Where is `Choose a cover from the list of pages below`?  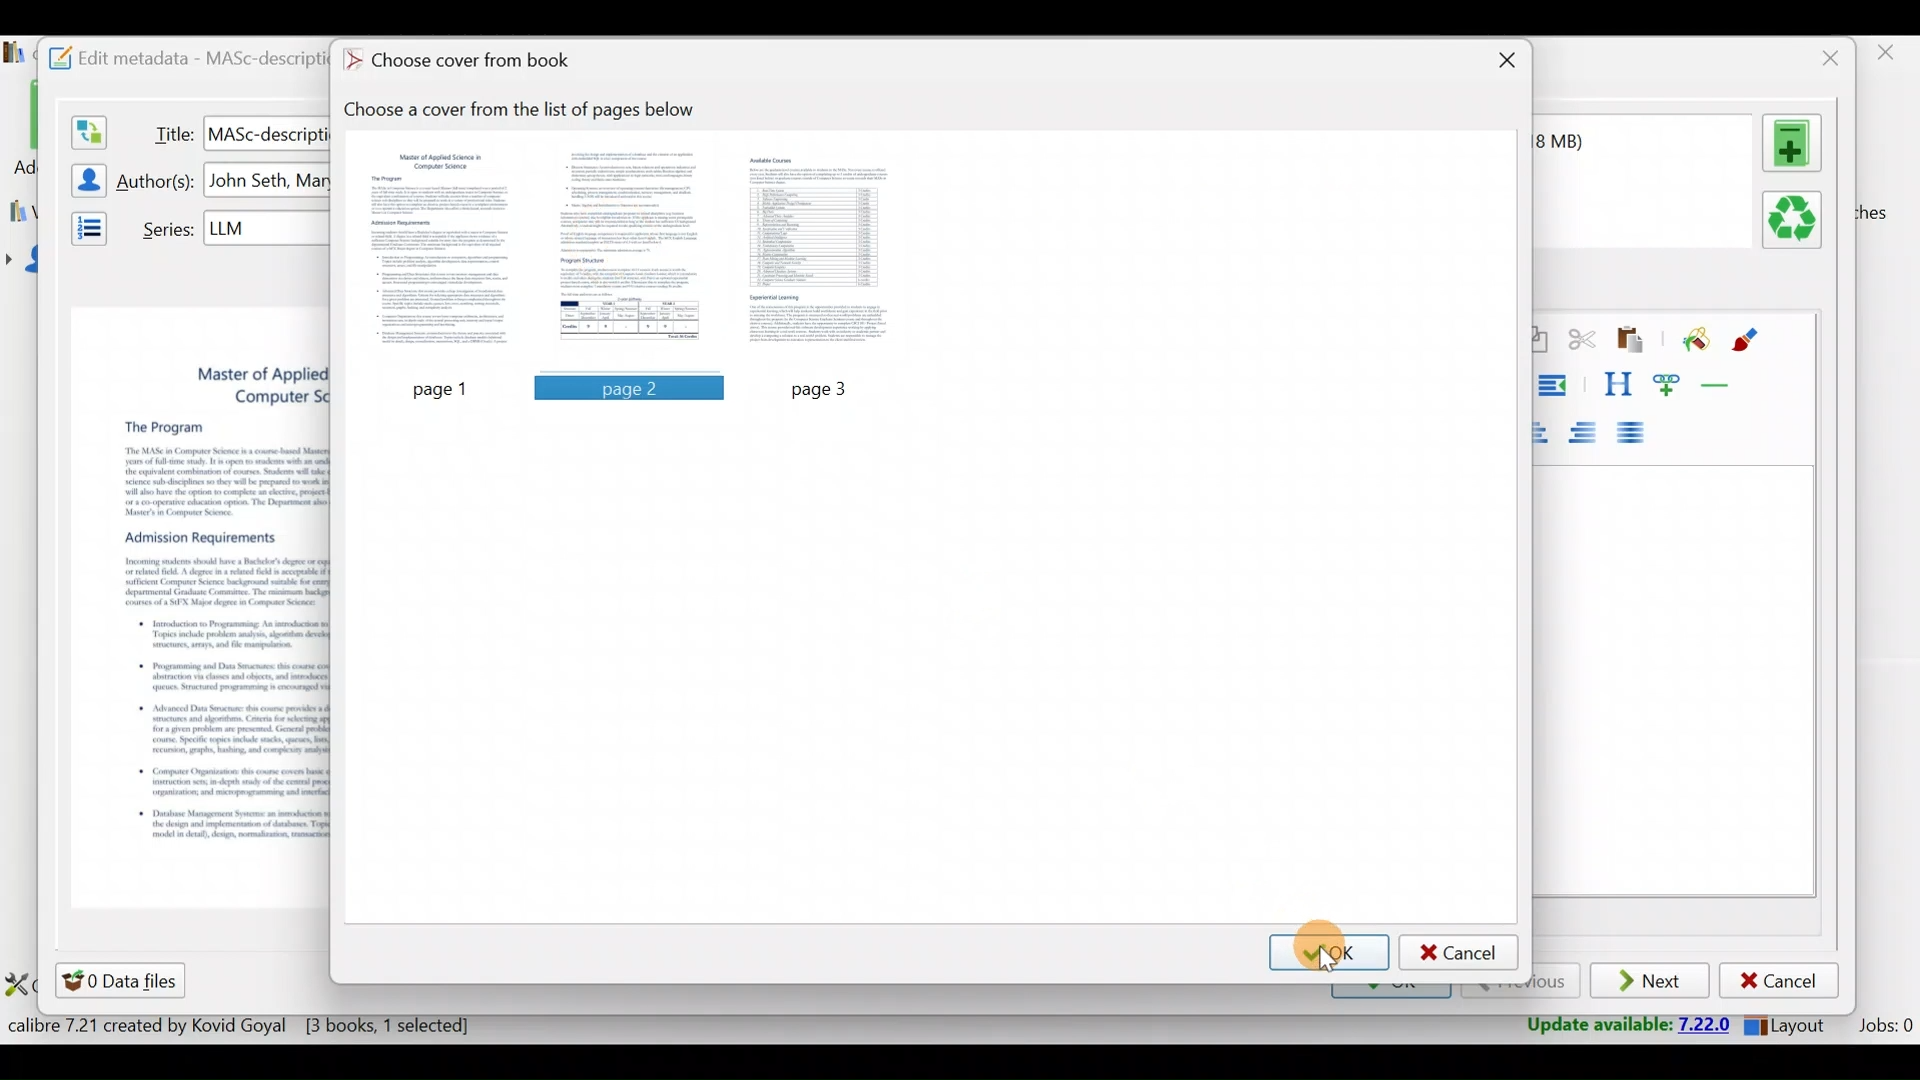 Choose a cover from the list of pages below is located at coordinates (530, 110).